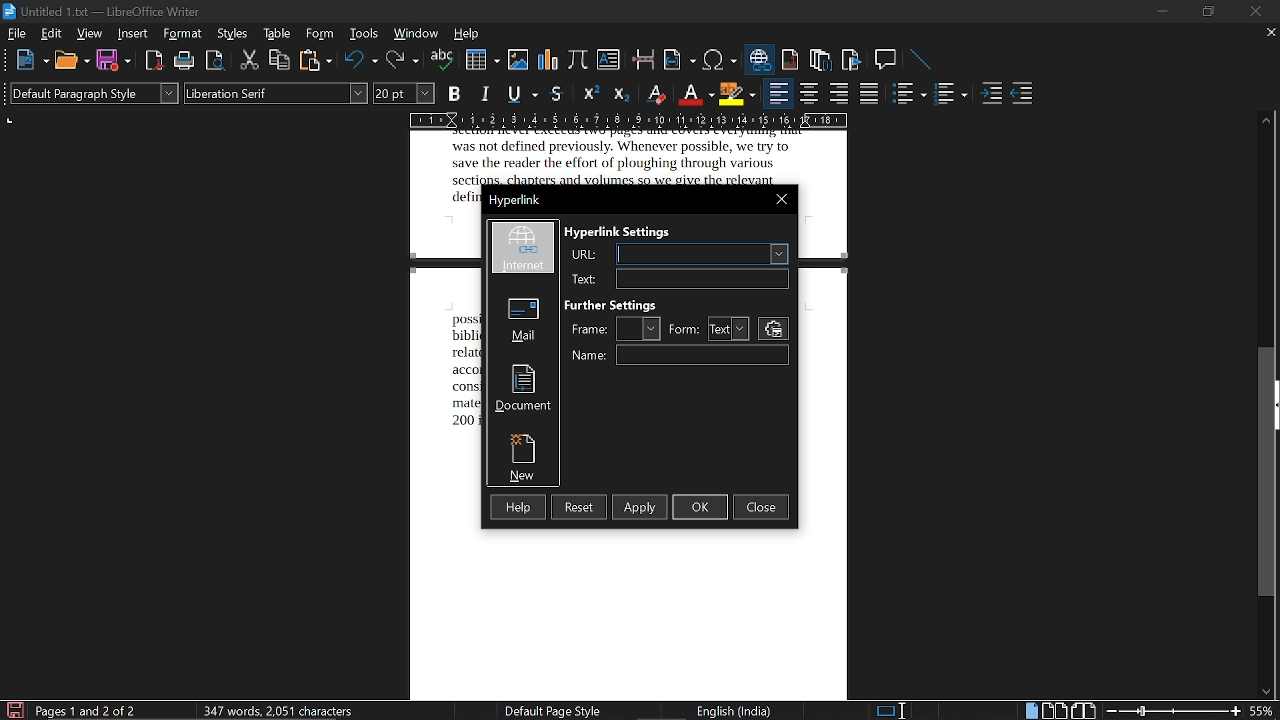 This screenshot has height=720, width=1280. What do you see at coordinates (522, 457) in the screenshot?
I see `new` at bounding box center [522, 457].